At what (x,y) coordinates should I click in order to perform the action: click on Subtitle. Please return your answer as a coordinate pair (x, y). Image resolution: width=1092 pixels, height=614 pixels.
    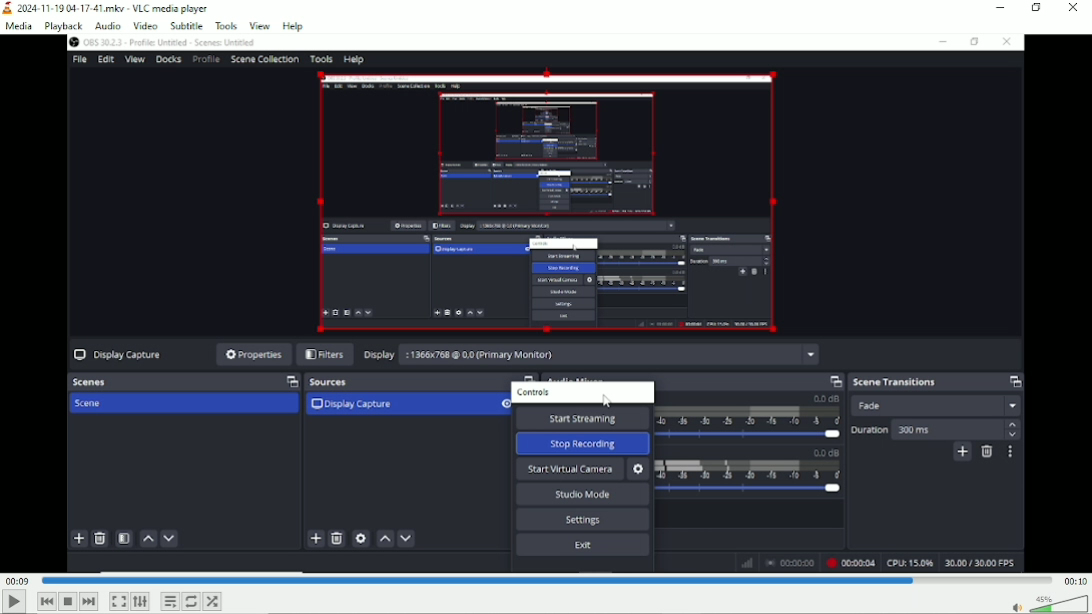
    Looking at the image, I should click on (186, 26).